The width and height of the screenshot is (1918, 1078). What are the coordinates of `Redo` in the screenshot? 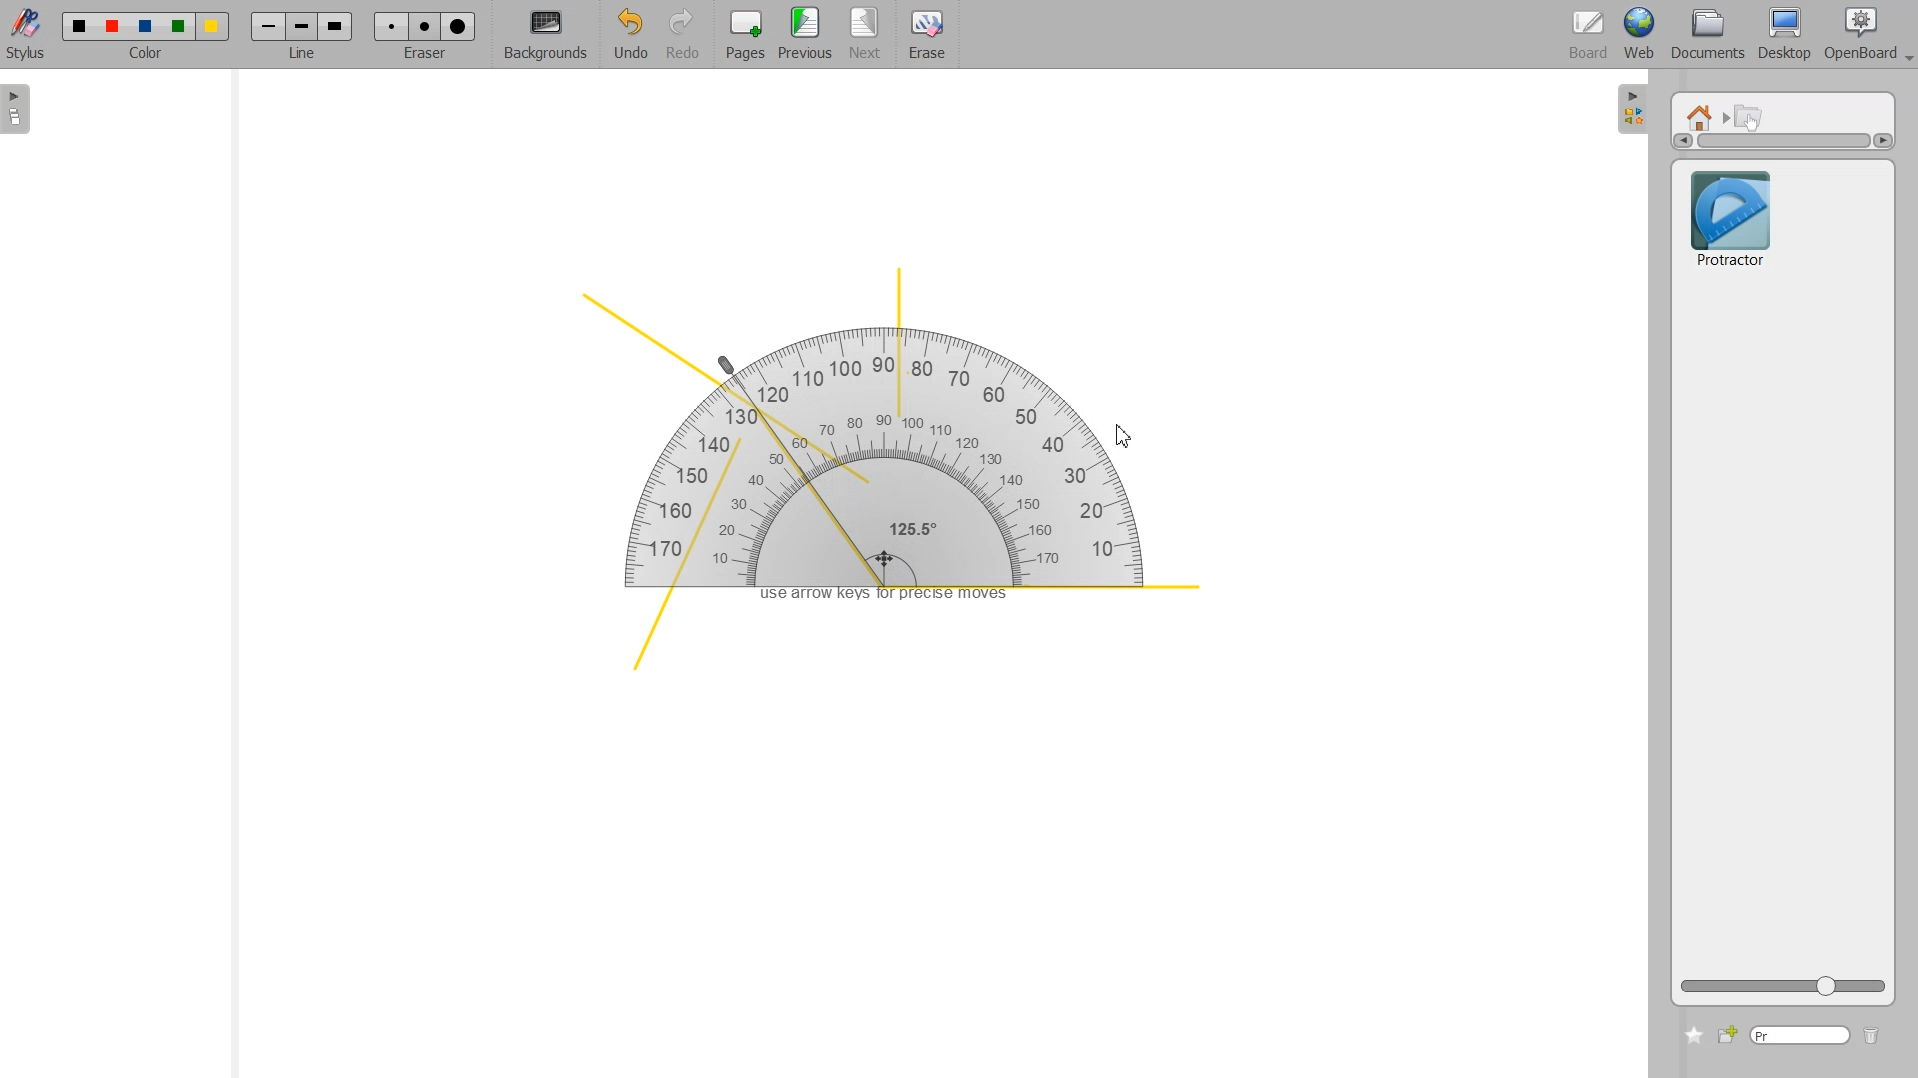 It's located at (683, 36).